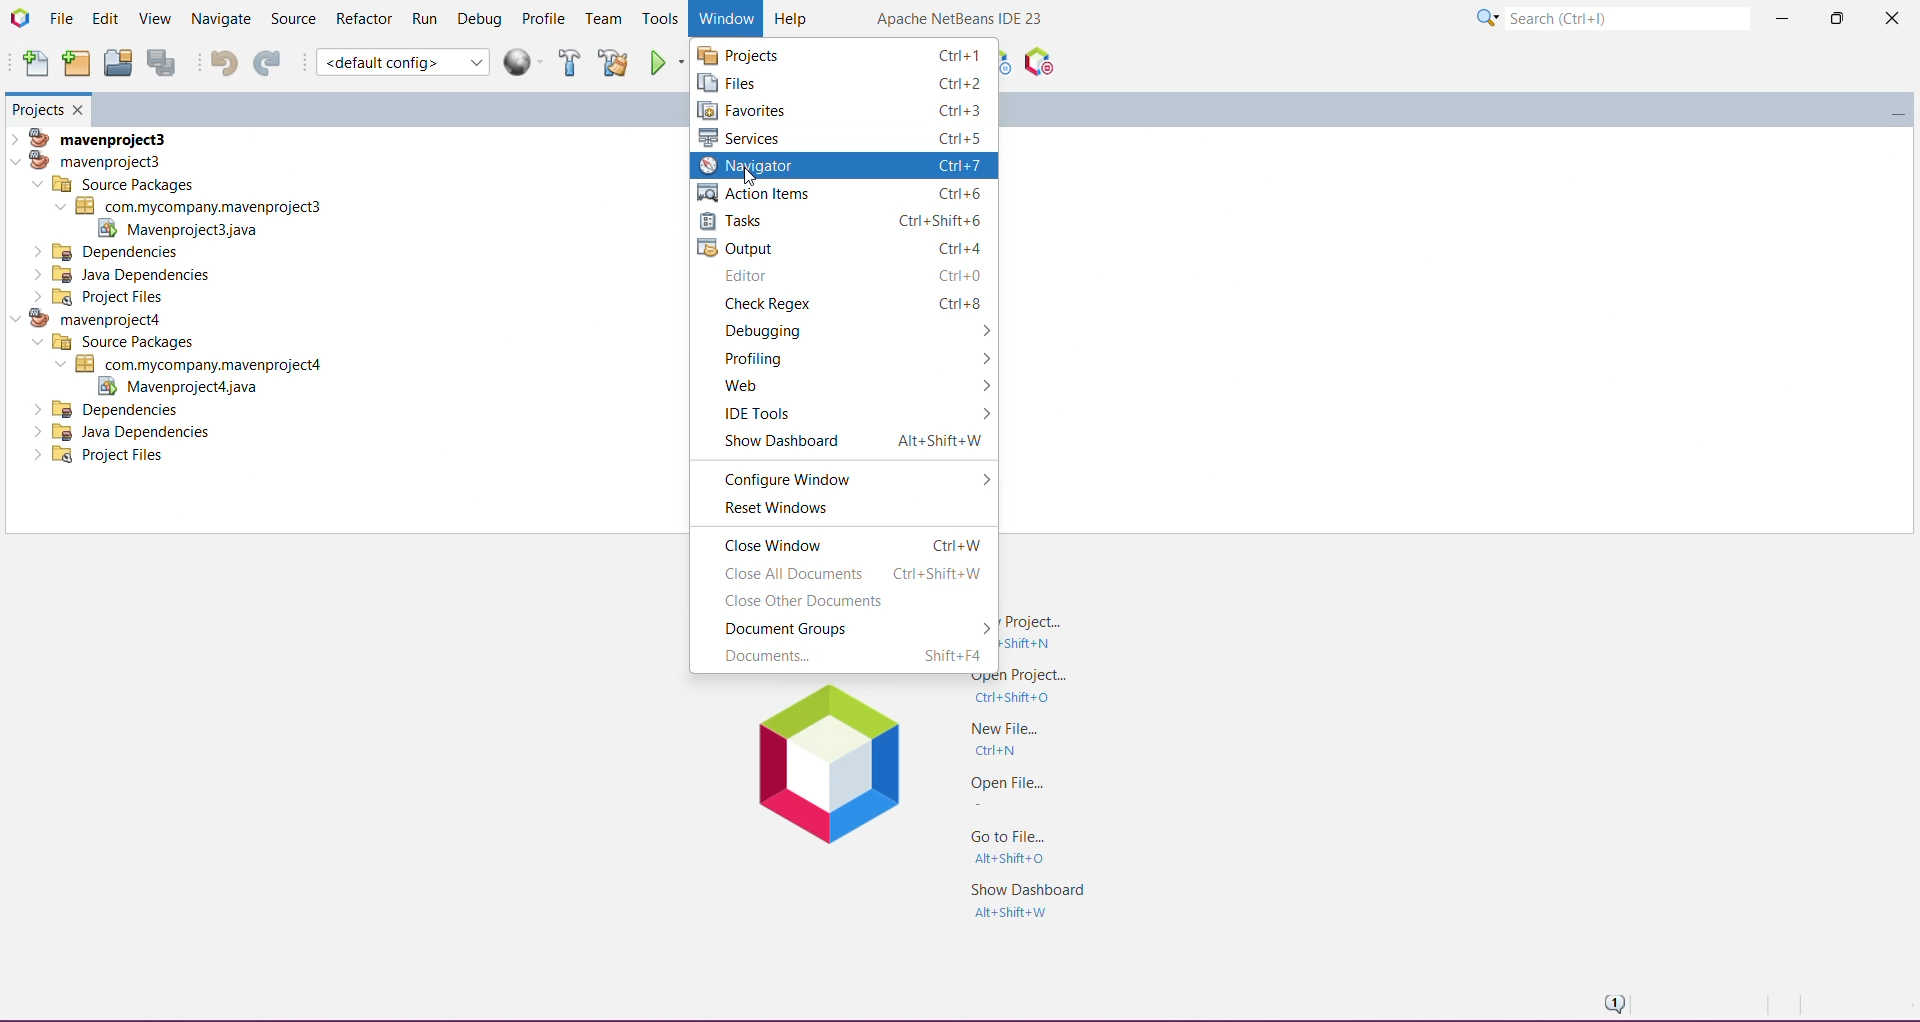  Describe the element at coordinates (189, 229) in the screenshot. I see `Mavenproject3.java` at that location.